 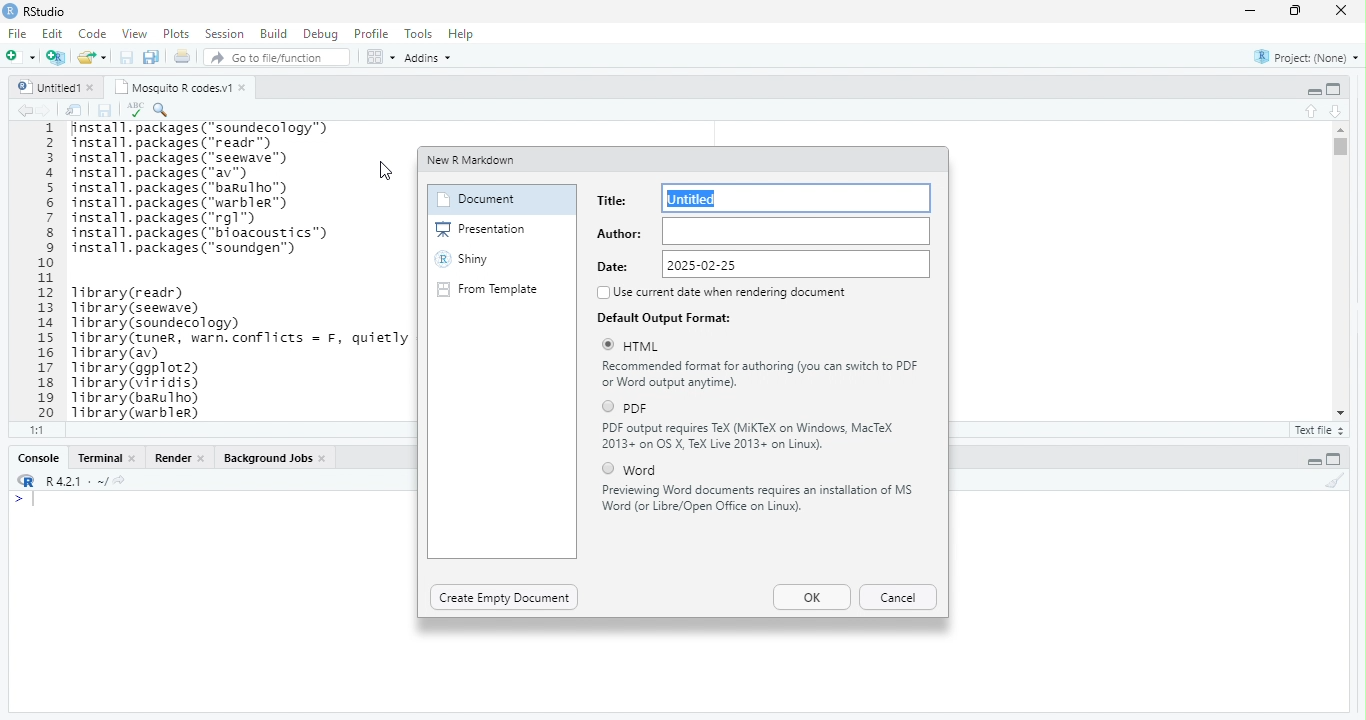 I want to click on Default Output Format:, so click(x=665, y=318).